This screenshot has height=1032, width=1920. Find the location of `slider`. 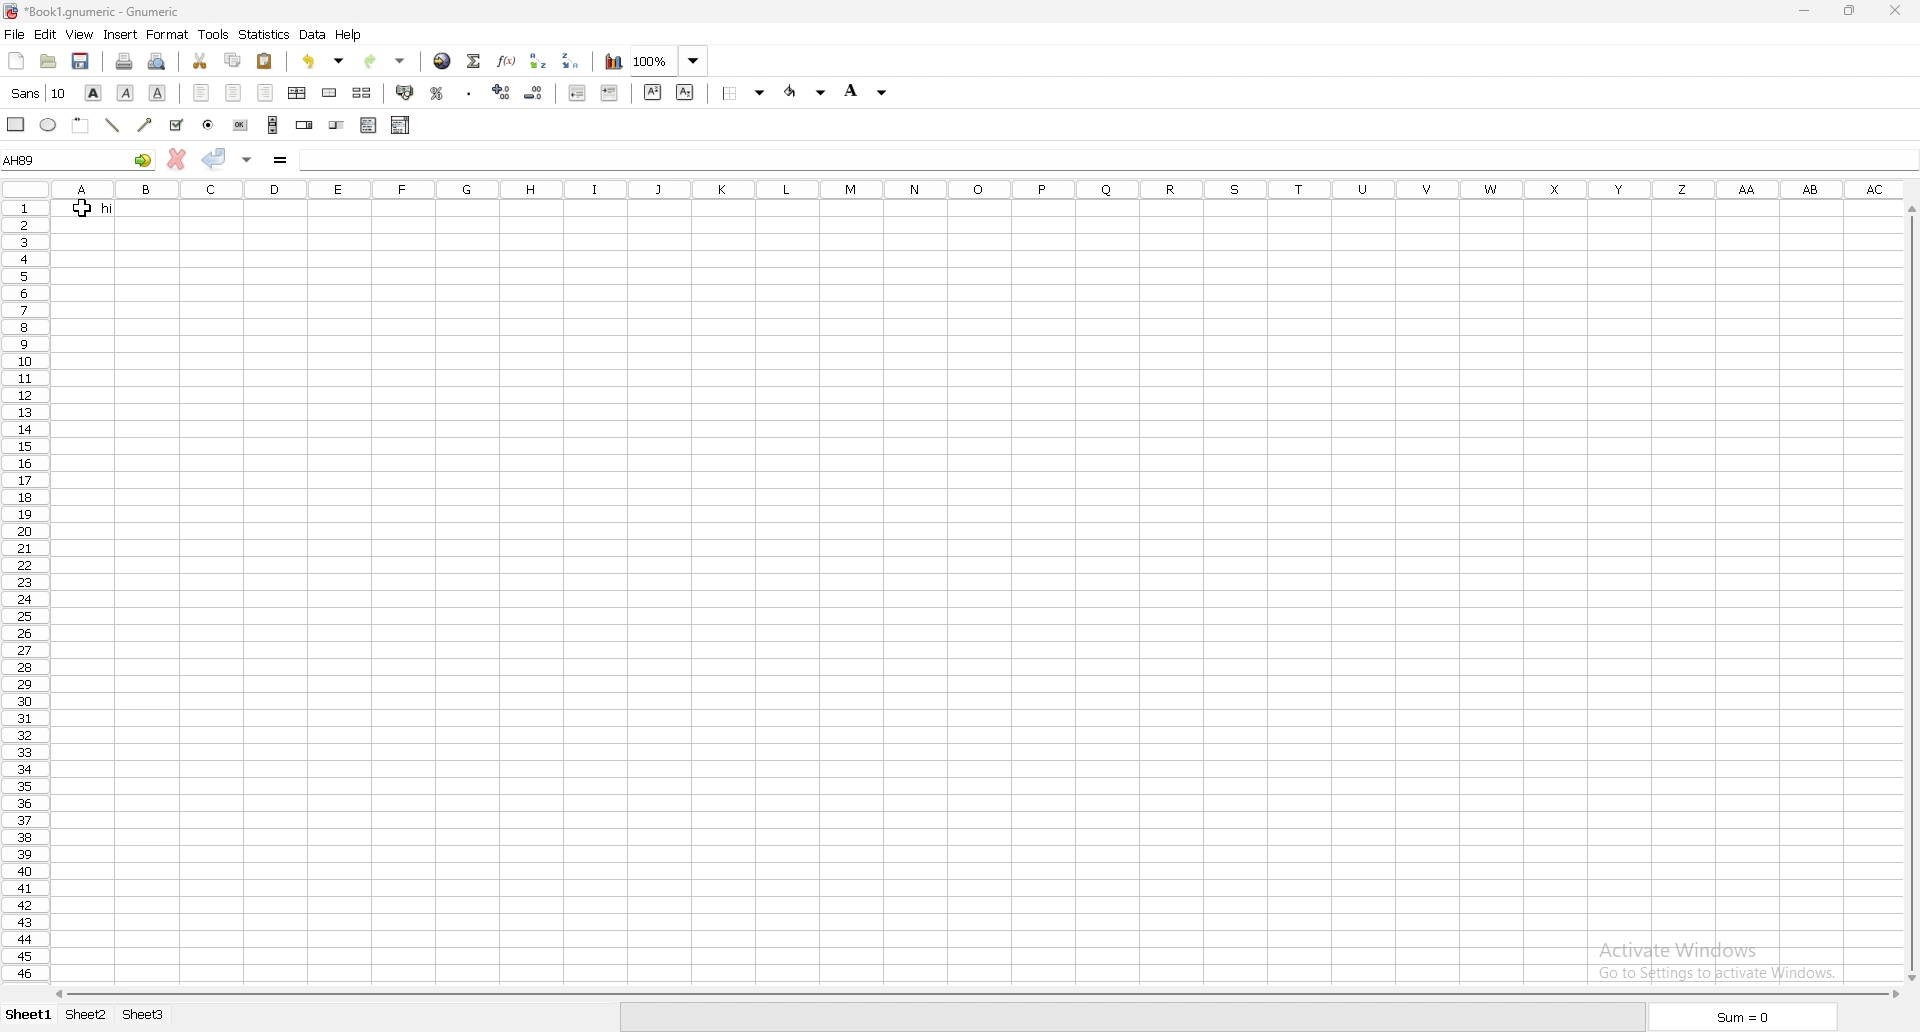

slider is located at coordinates (337, 127).